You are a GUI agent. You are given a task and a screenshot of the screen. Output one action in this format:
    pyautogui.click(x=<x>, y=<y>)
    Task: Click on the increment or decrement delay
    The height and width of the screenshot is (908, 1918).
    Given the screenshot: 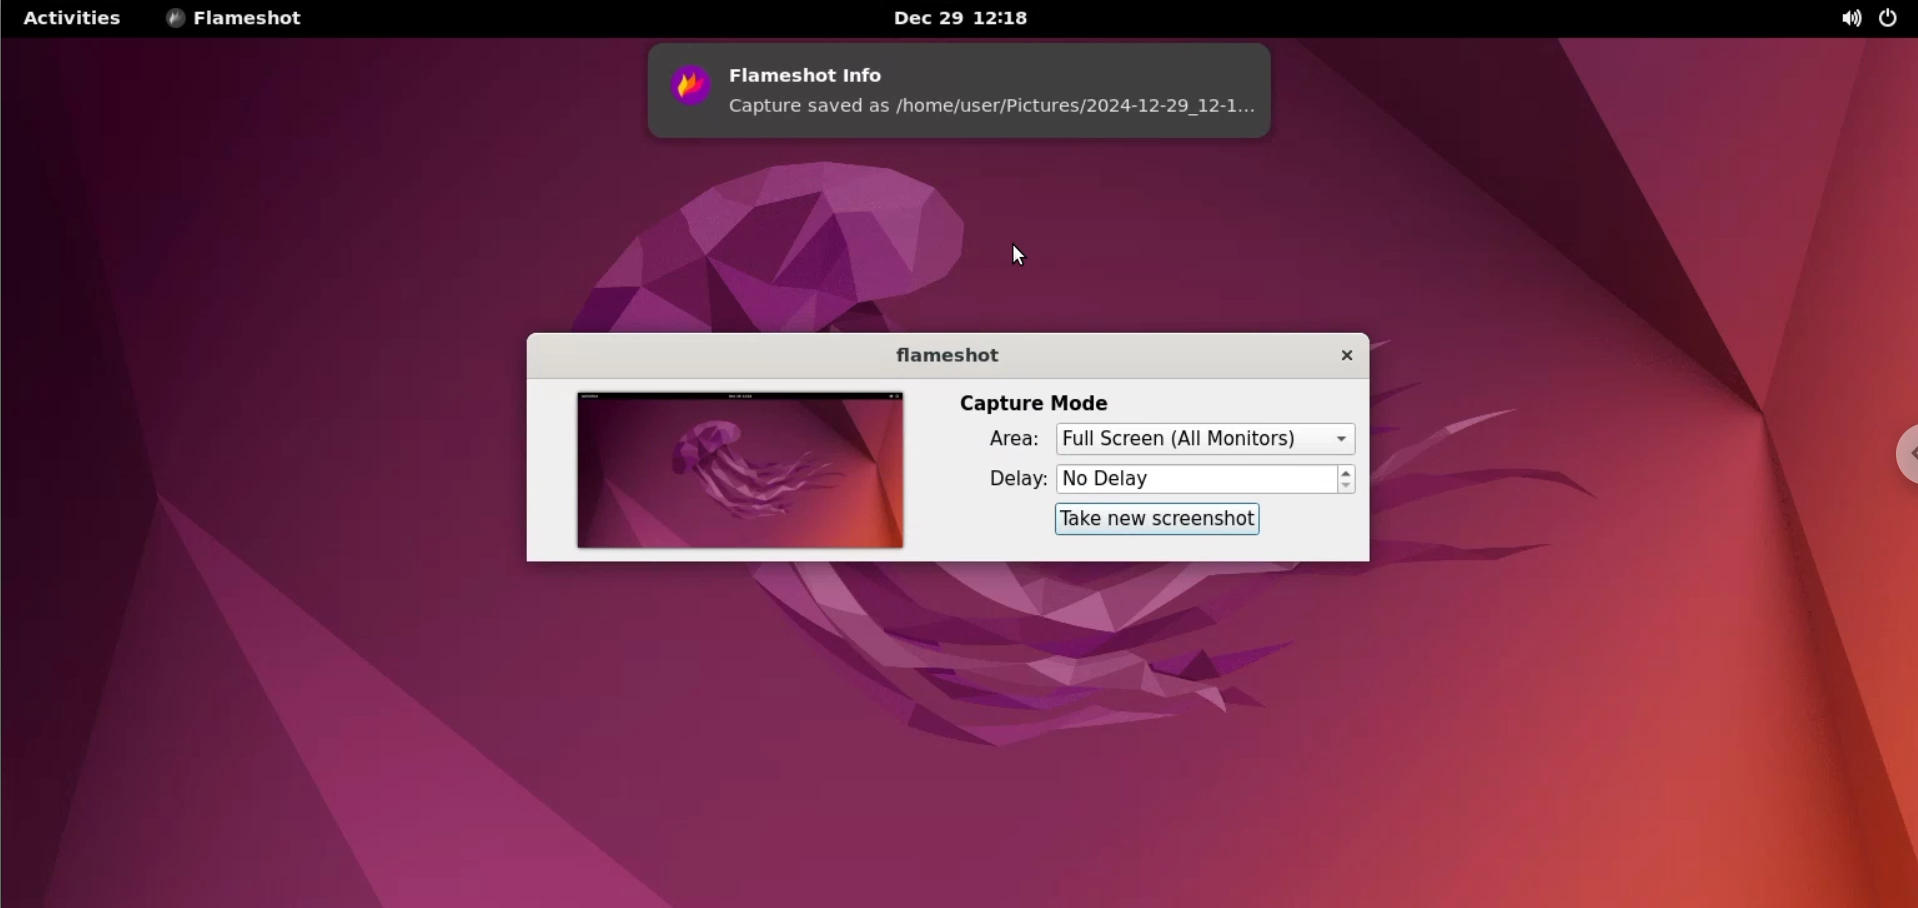 What is the action you would take?
    pyautogui.click(x=1350, y=479)
    